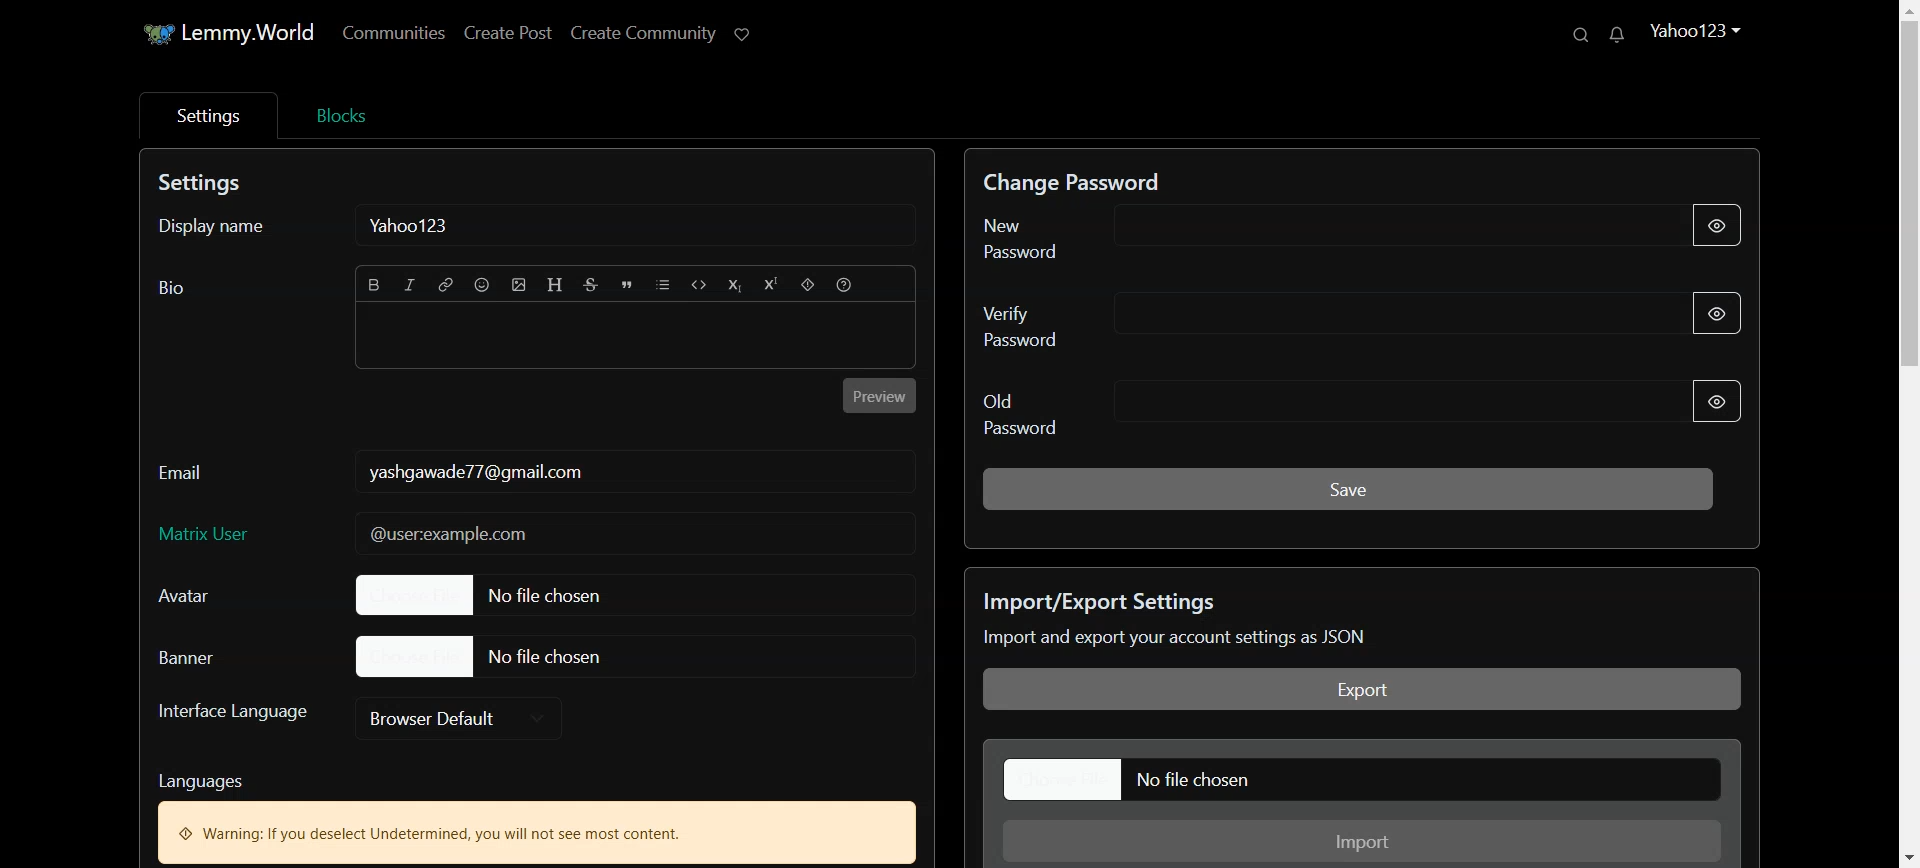 Image resolution: width=1920 pixels, height=868 pixels. What do you see at coordinates (1334, 620) in the screenshot?
I see `Text` at bounding box center [1334, 620].